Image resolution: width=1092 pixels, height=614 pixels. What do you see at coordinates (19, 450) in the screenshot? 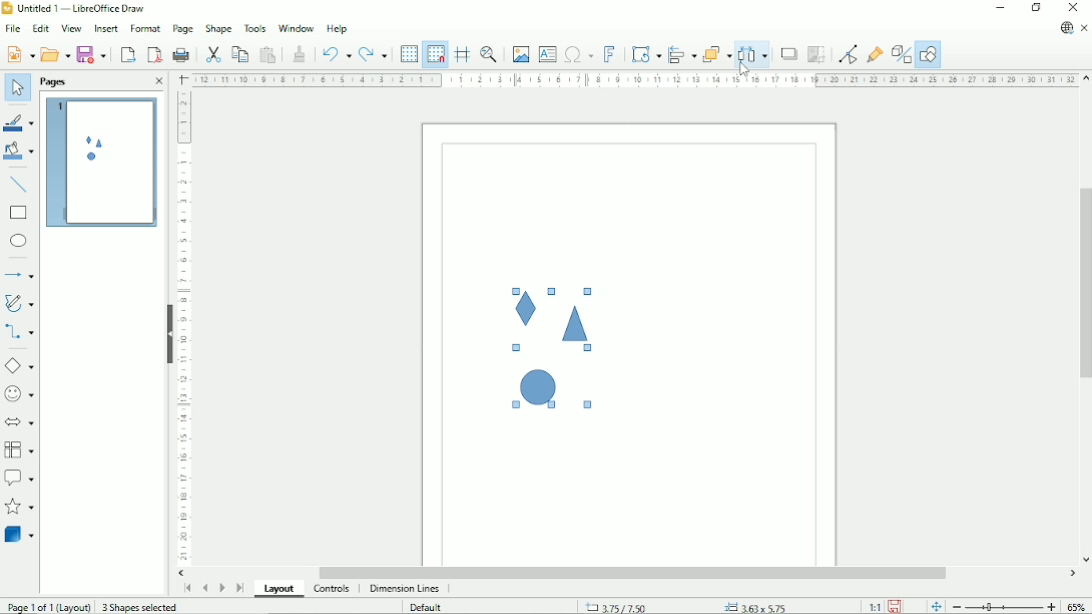
I see `Flow chart` at bounding box center [19, 450].